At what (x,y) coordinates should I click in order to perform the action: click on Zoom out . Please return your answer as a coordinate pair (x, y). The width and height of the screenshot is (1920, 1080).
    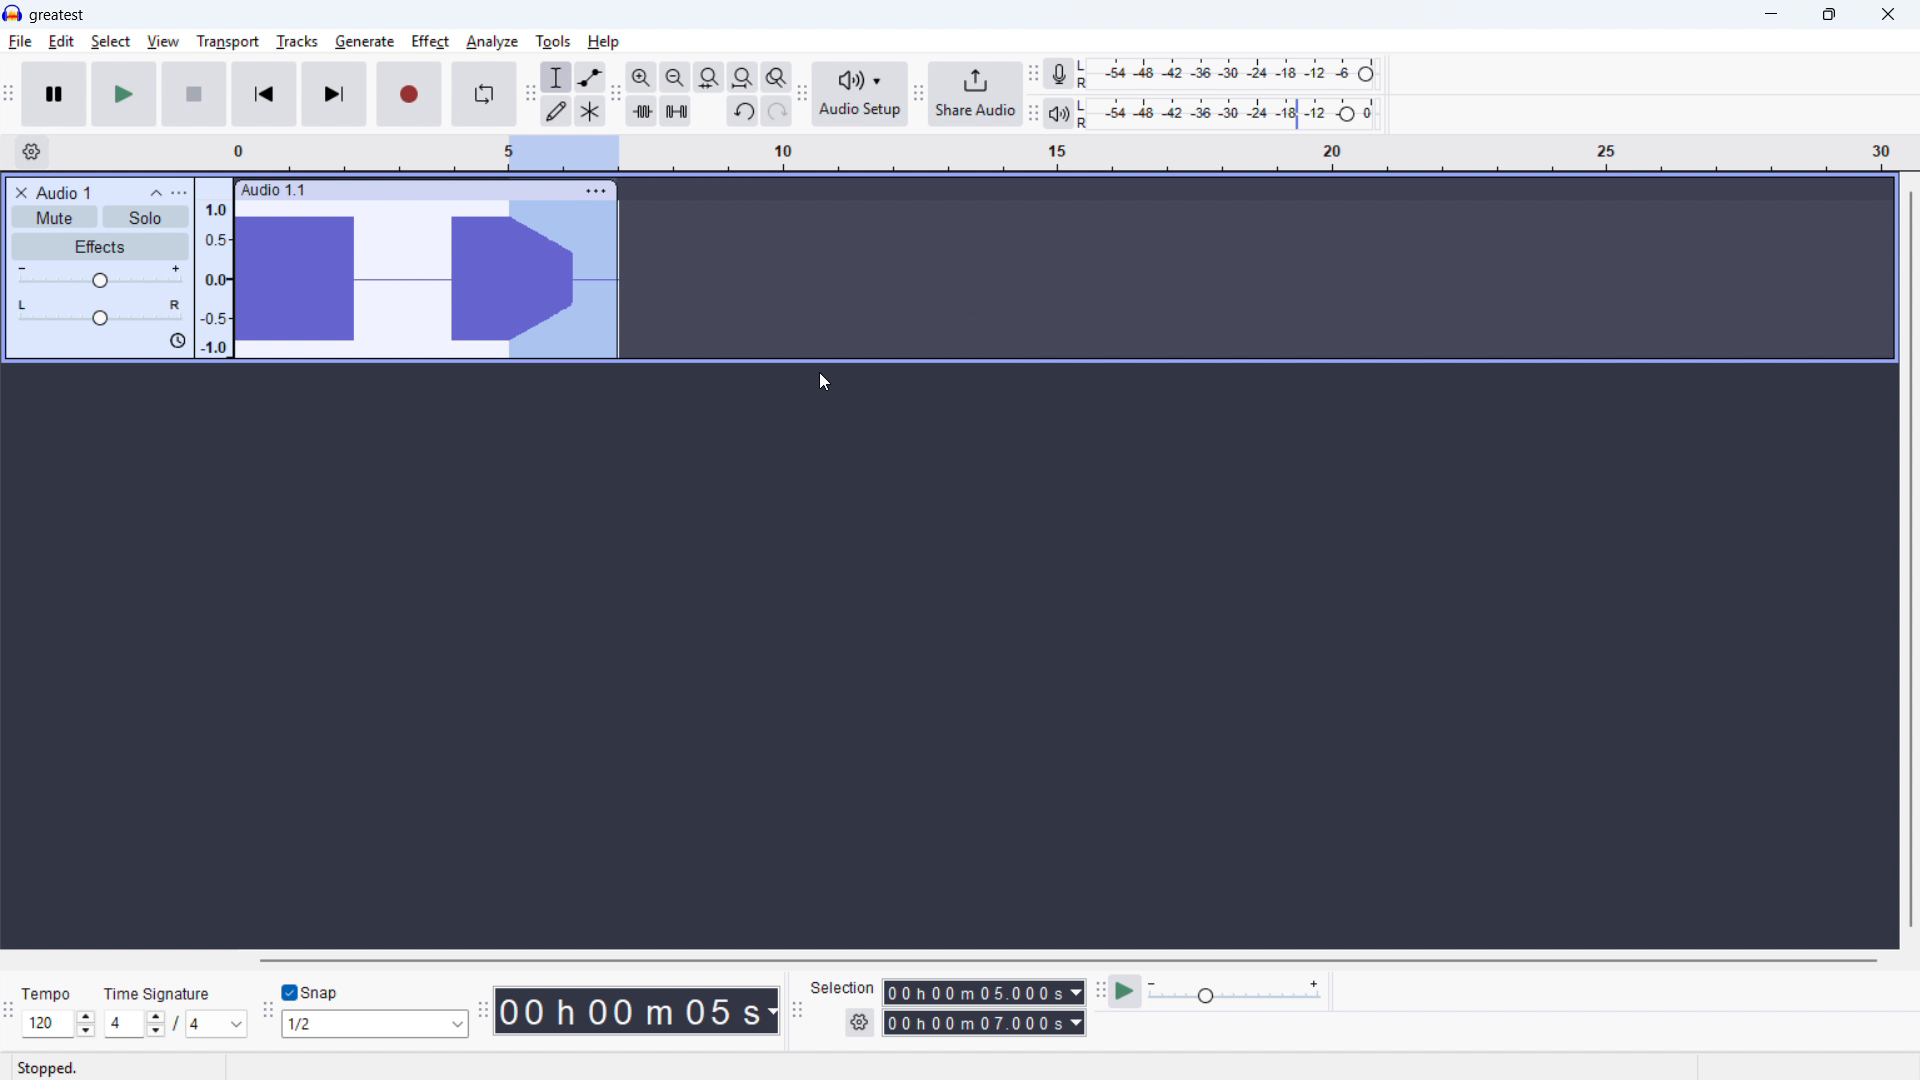
    Looking at the image, I should click on (676, 78).